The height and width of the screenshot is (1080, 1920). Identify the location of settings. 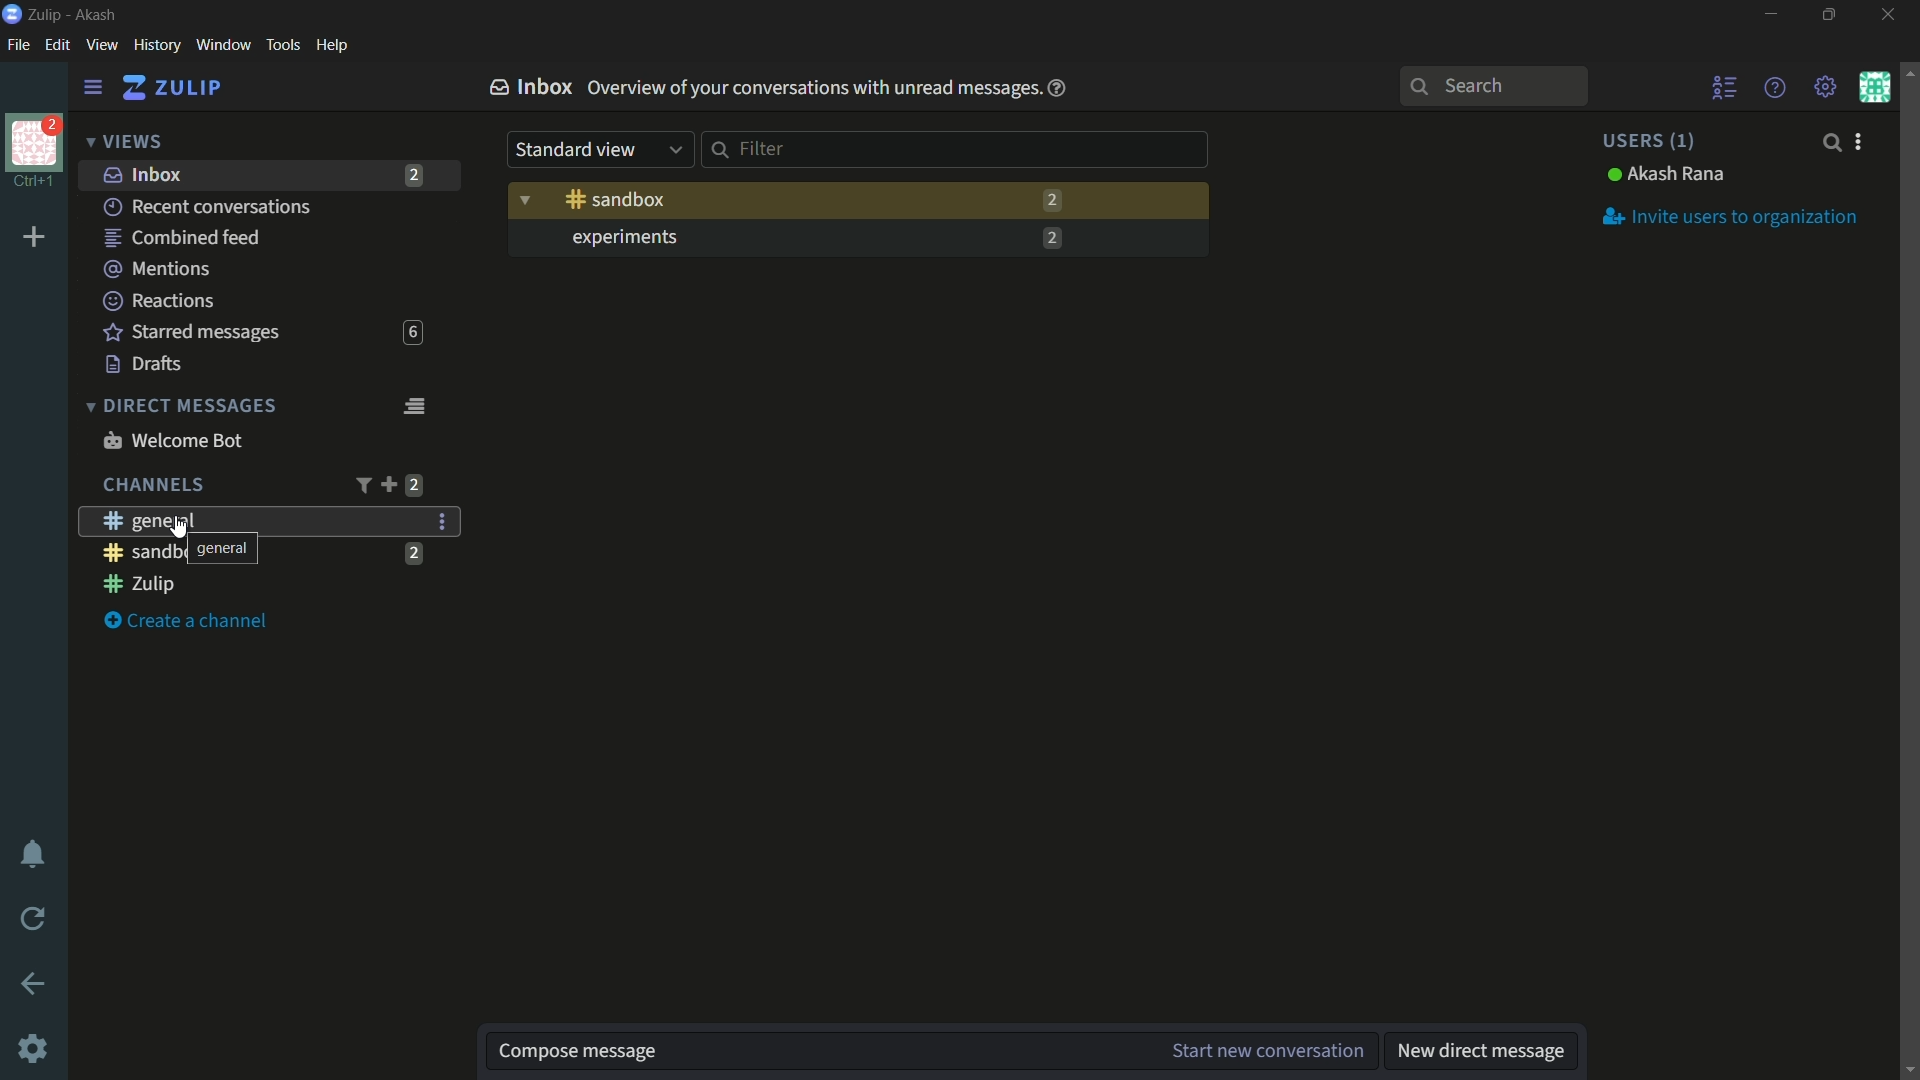
(93, 88).